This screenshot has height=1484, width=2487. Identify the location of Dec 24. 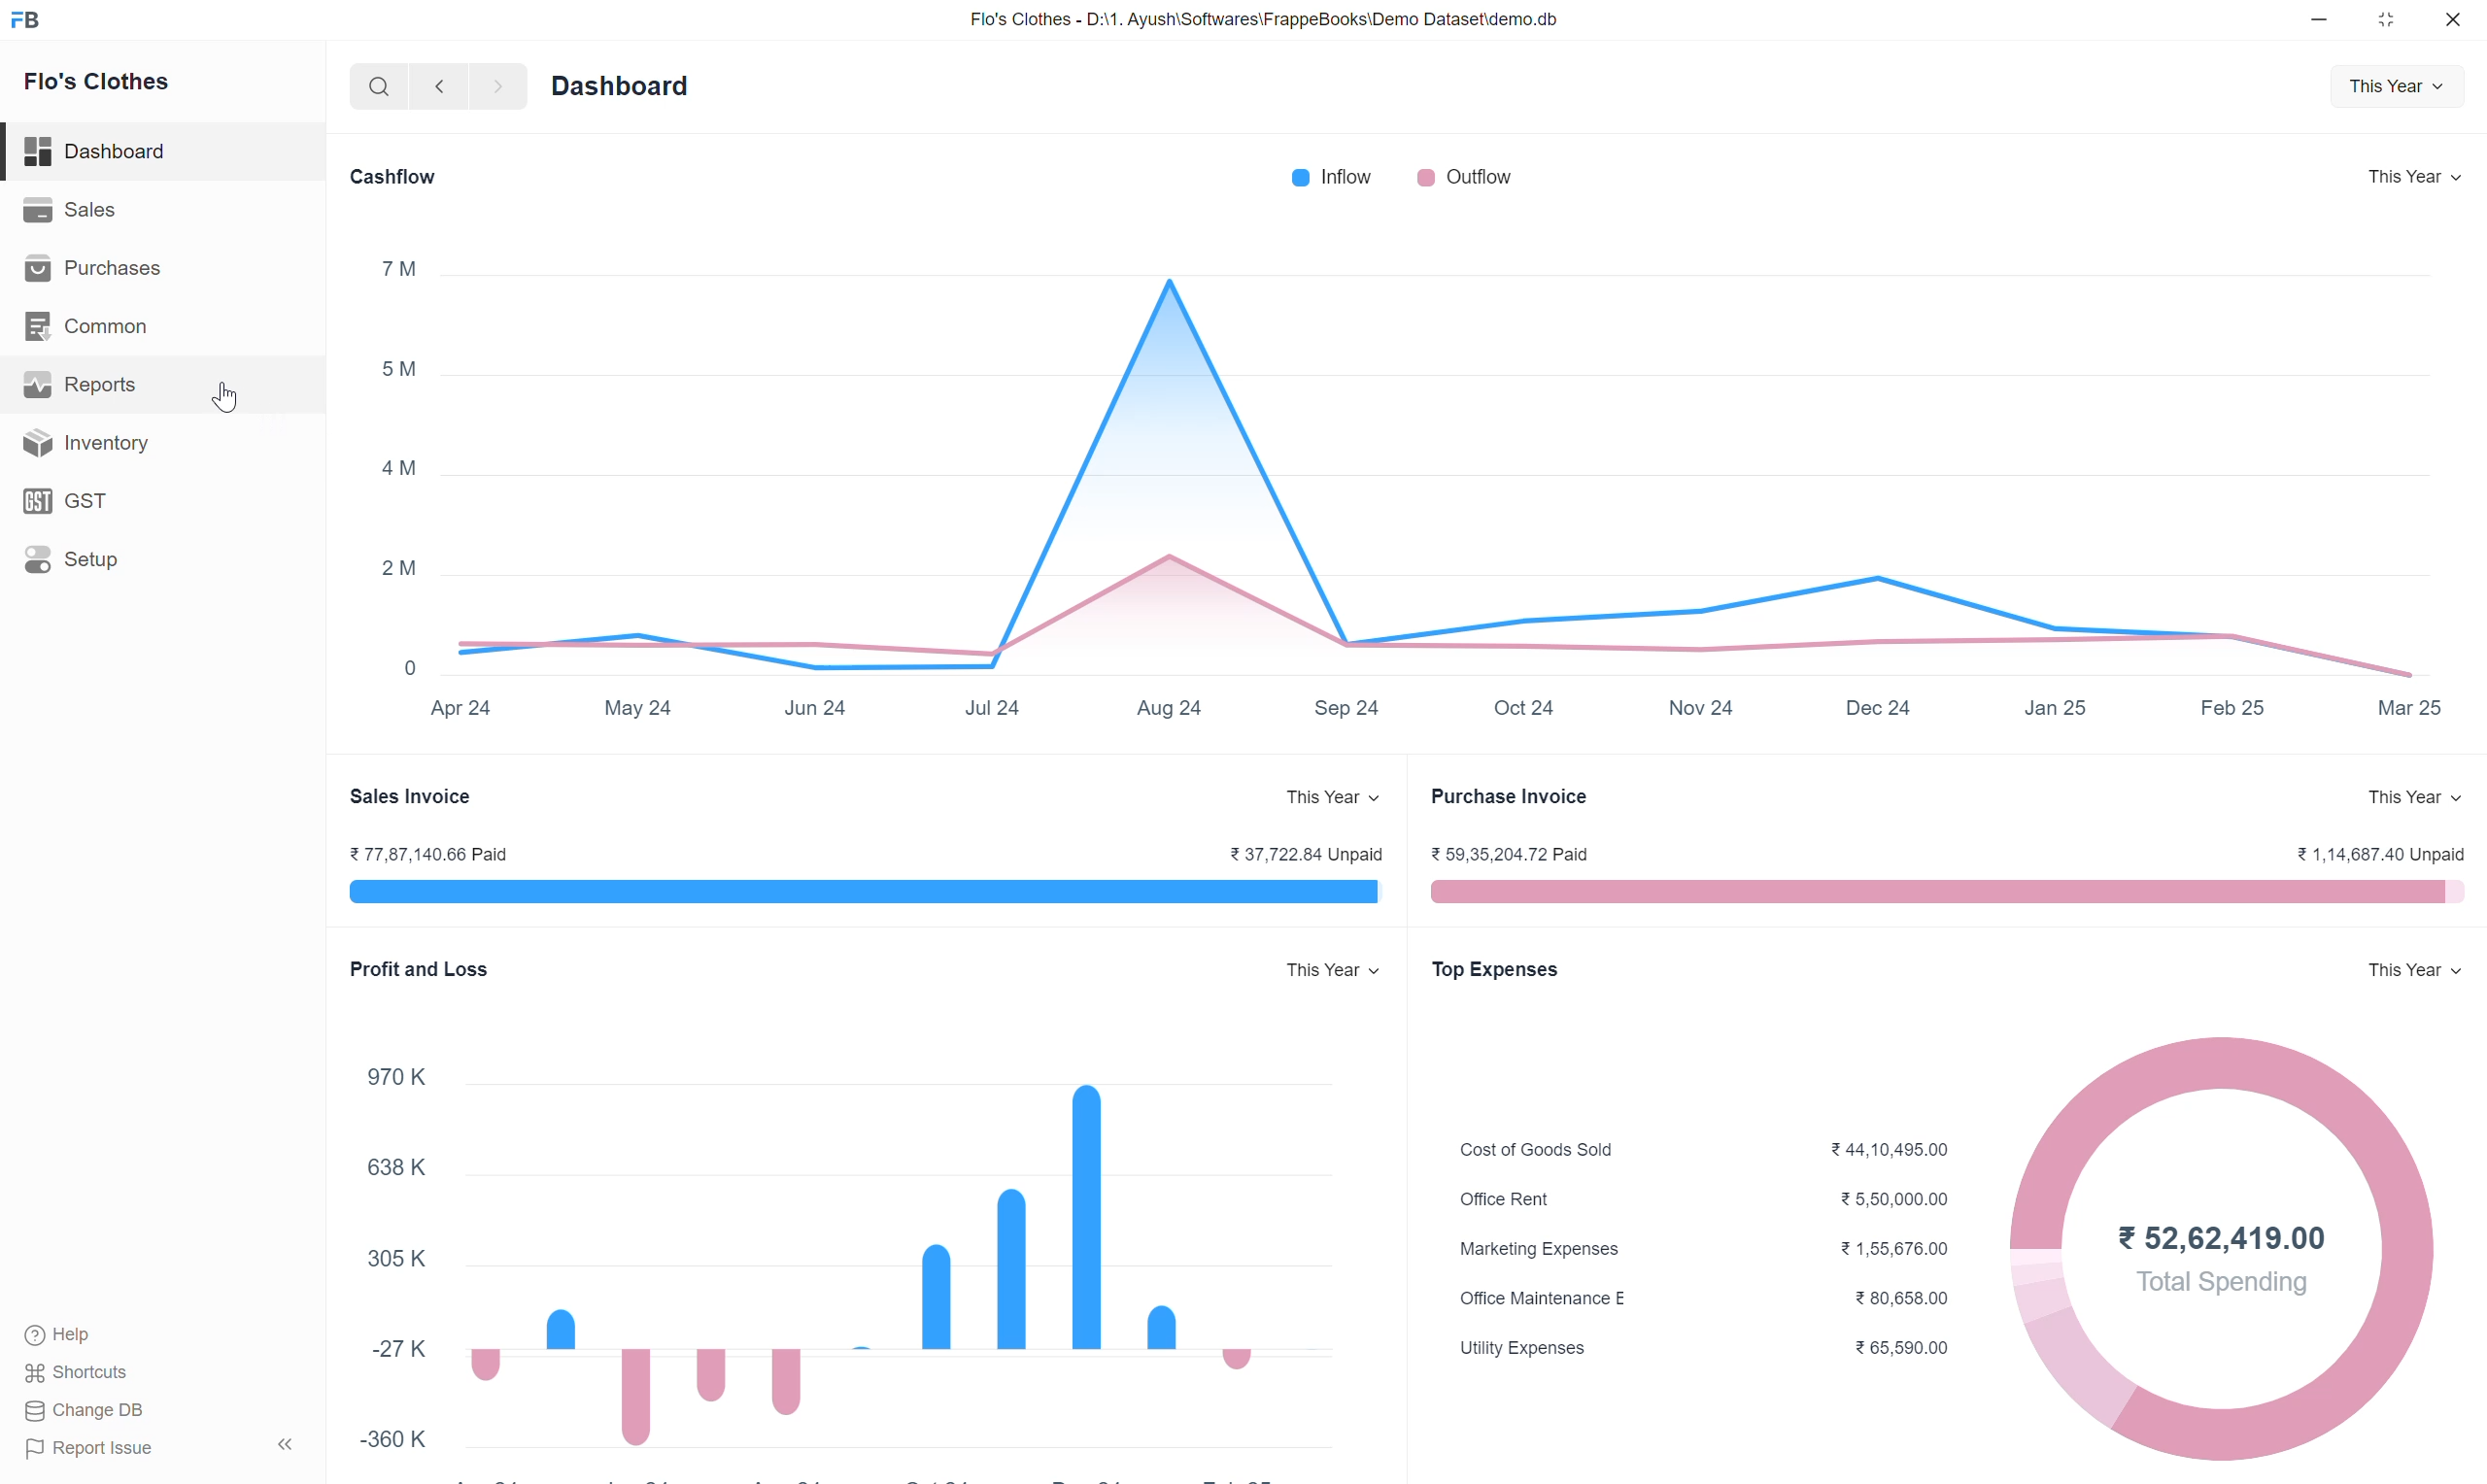
(1874, 709).